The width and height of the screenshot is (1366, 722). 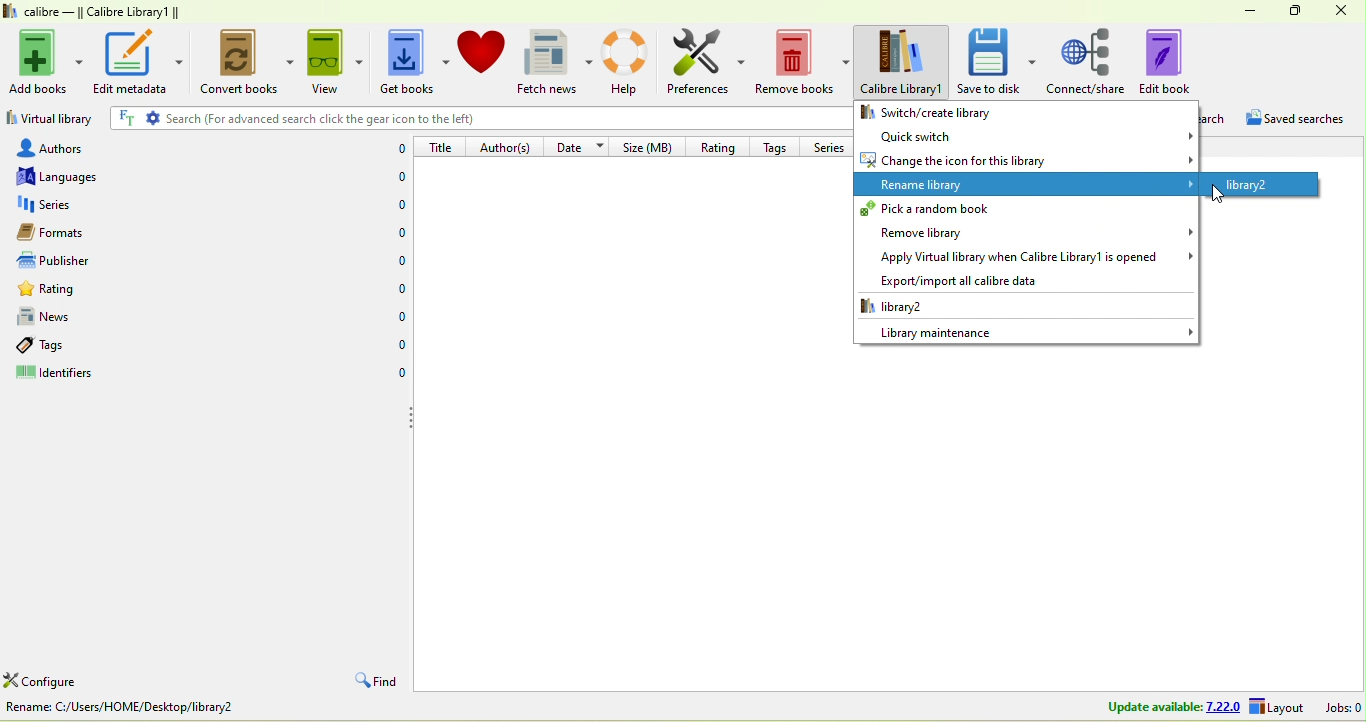 I want to click on title, so click(x=442, y=146).